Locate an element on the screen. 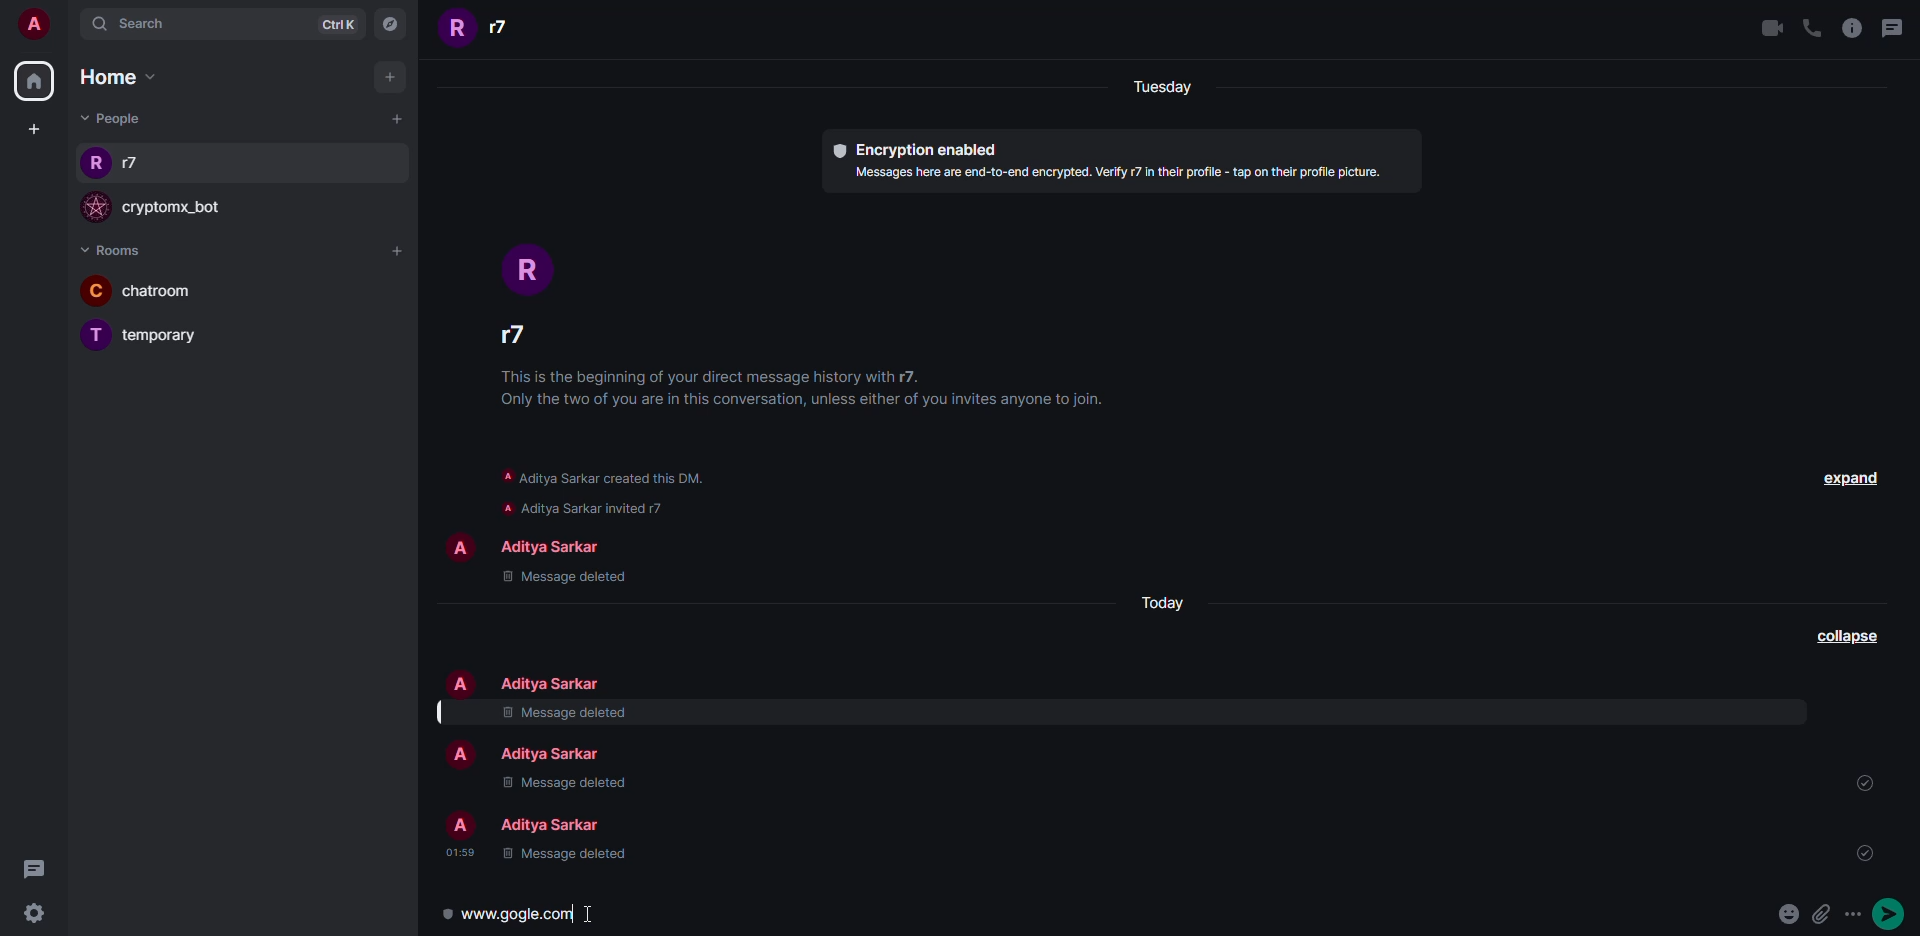  link preview typed is located at coordinates (558, 915).